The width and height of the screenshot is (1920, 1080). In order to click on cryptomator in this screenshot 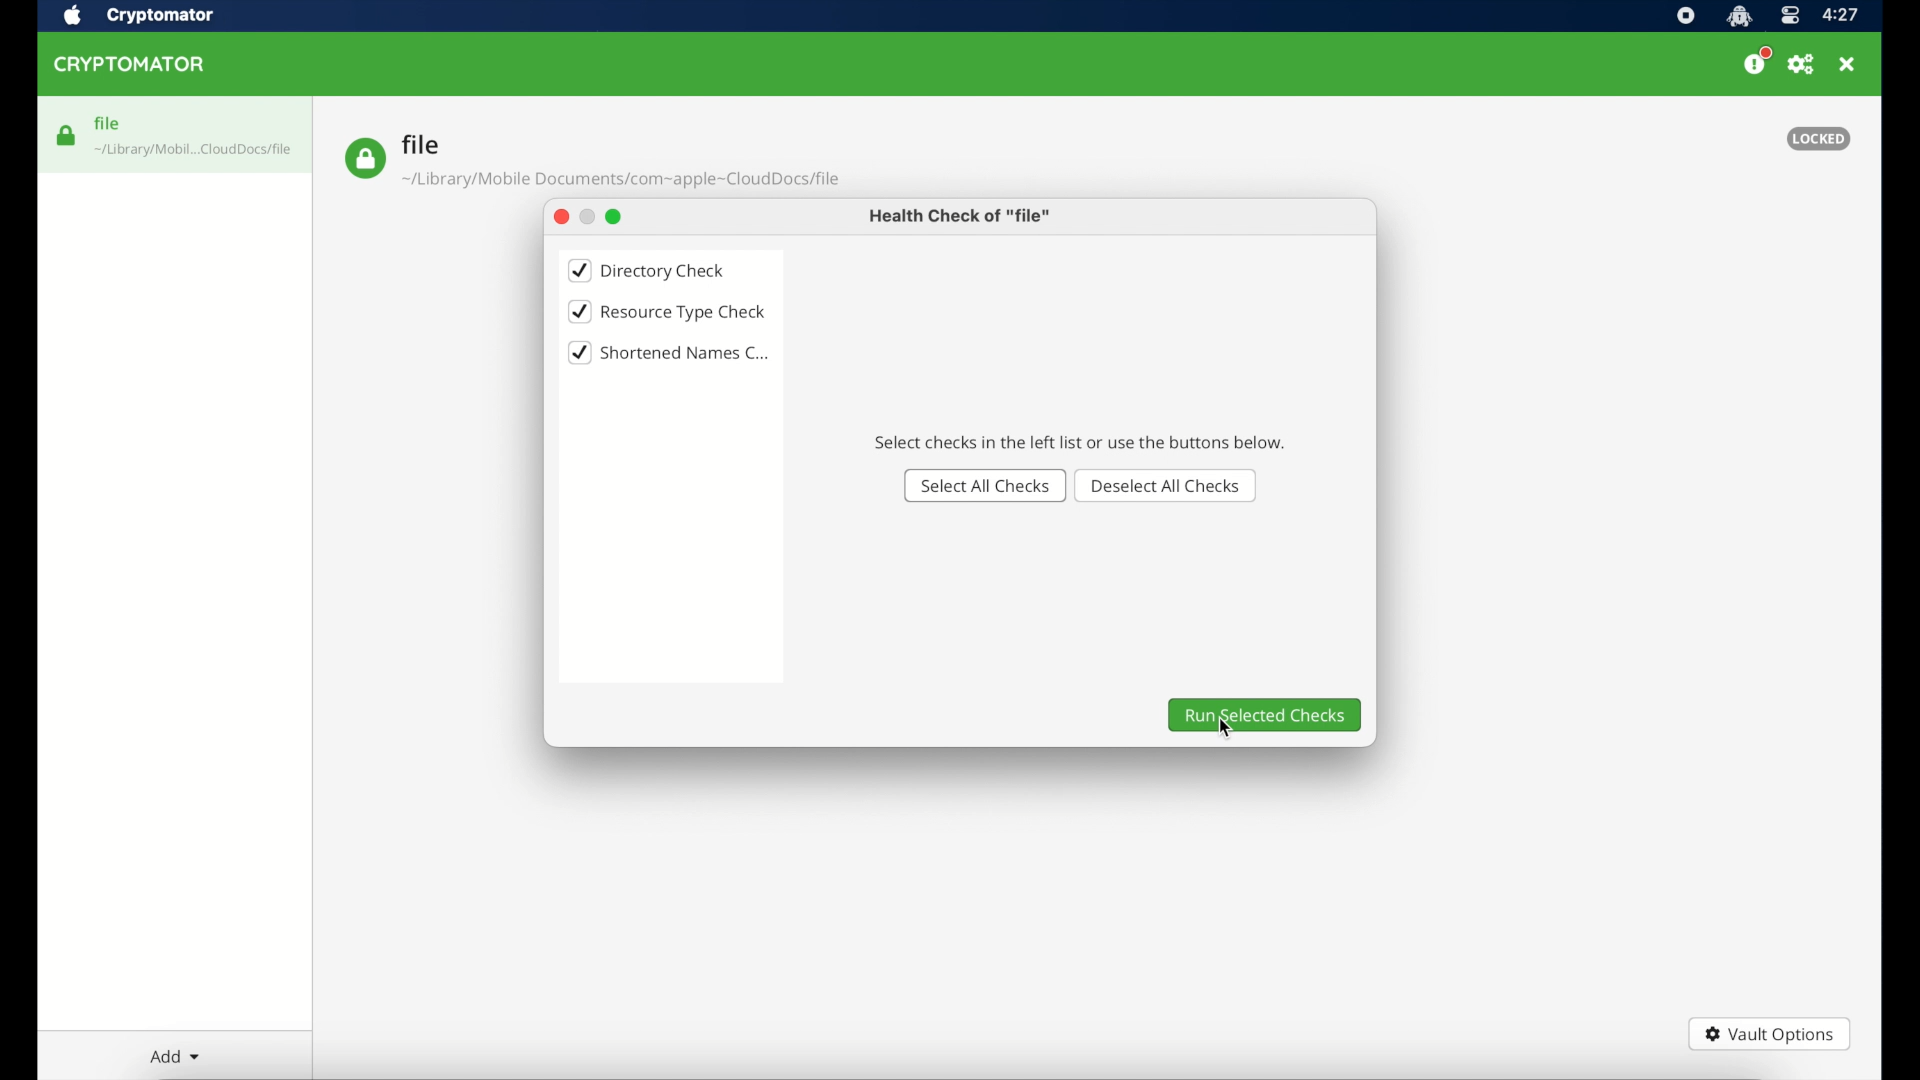, I will do `click(161, 15)`.